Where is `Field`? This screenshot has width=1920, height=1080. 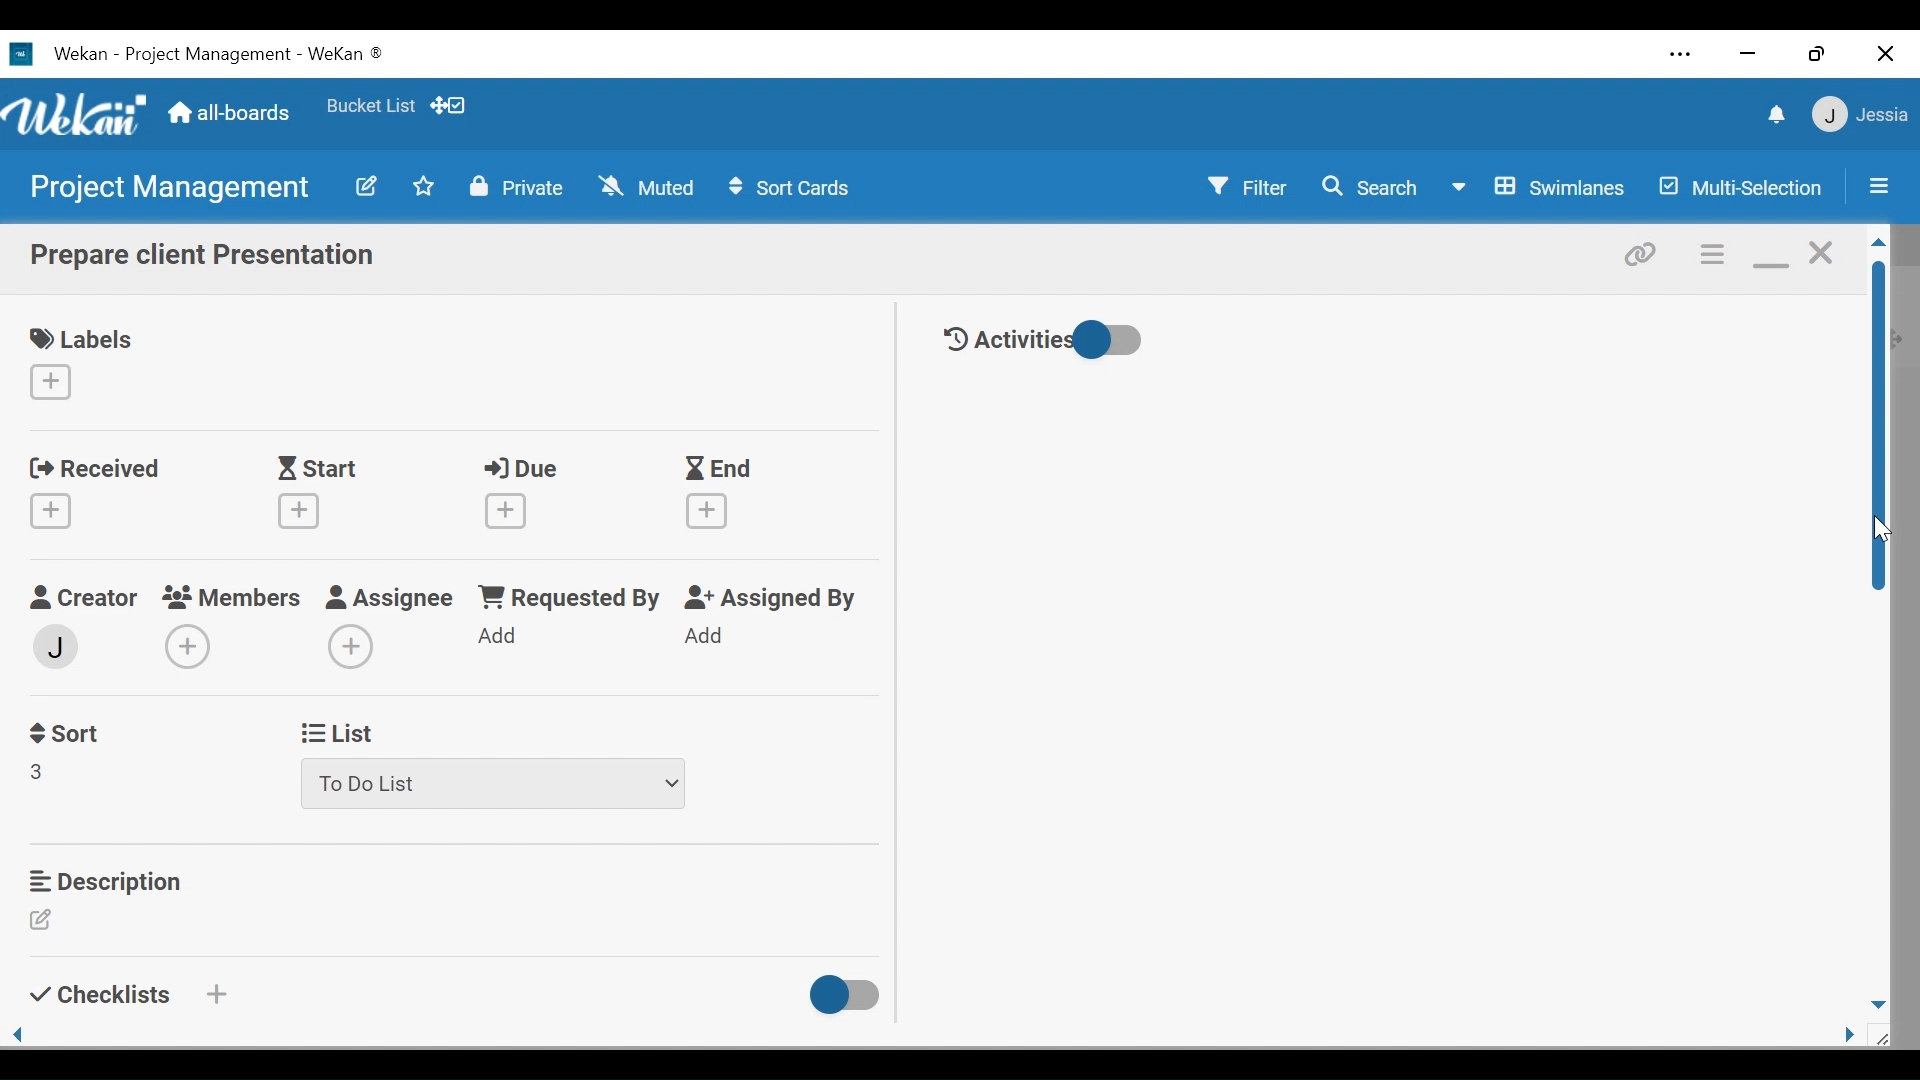 Field is located at coordinates (40, 771).